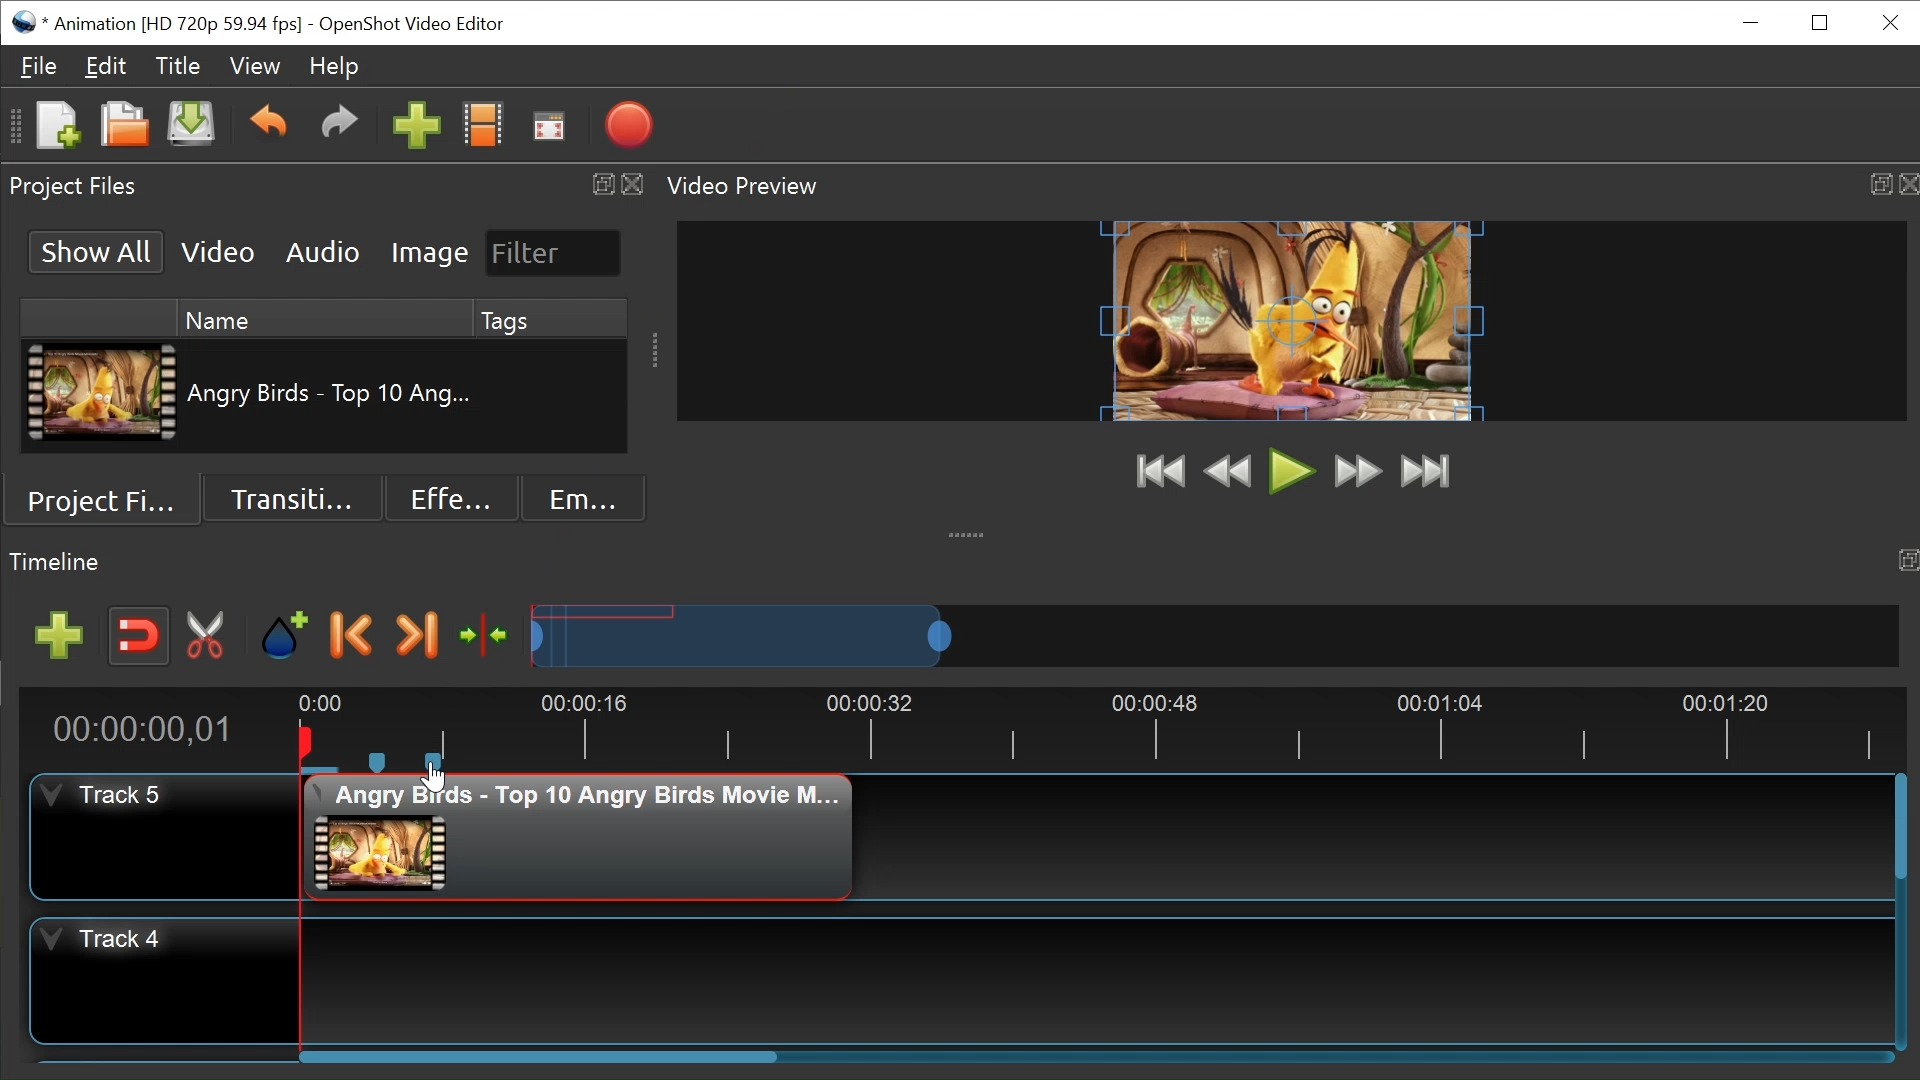  What do you see at coordinates (175, 25) in the screenshot?
I see `Project Name` at bounding box center [175, 25].